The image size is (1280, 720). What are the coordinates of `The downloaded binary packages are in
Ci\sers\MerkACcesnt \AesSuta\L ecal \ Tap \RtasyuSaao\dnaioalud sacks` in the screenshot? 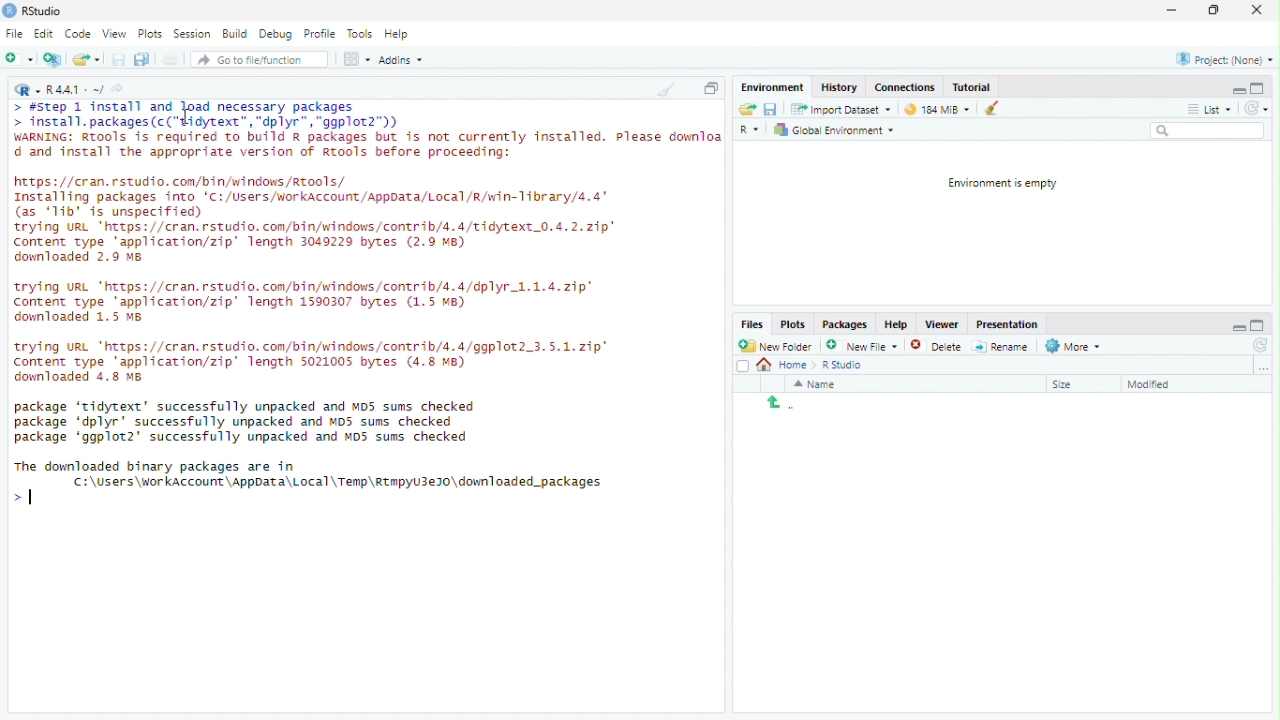 It's located at (311, 474).